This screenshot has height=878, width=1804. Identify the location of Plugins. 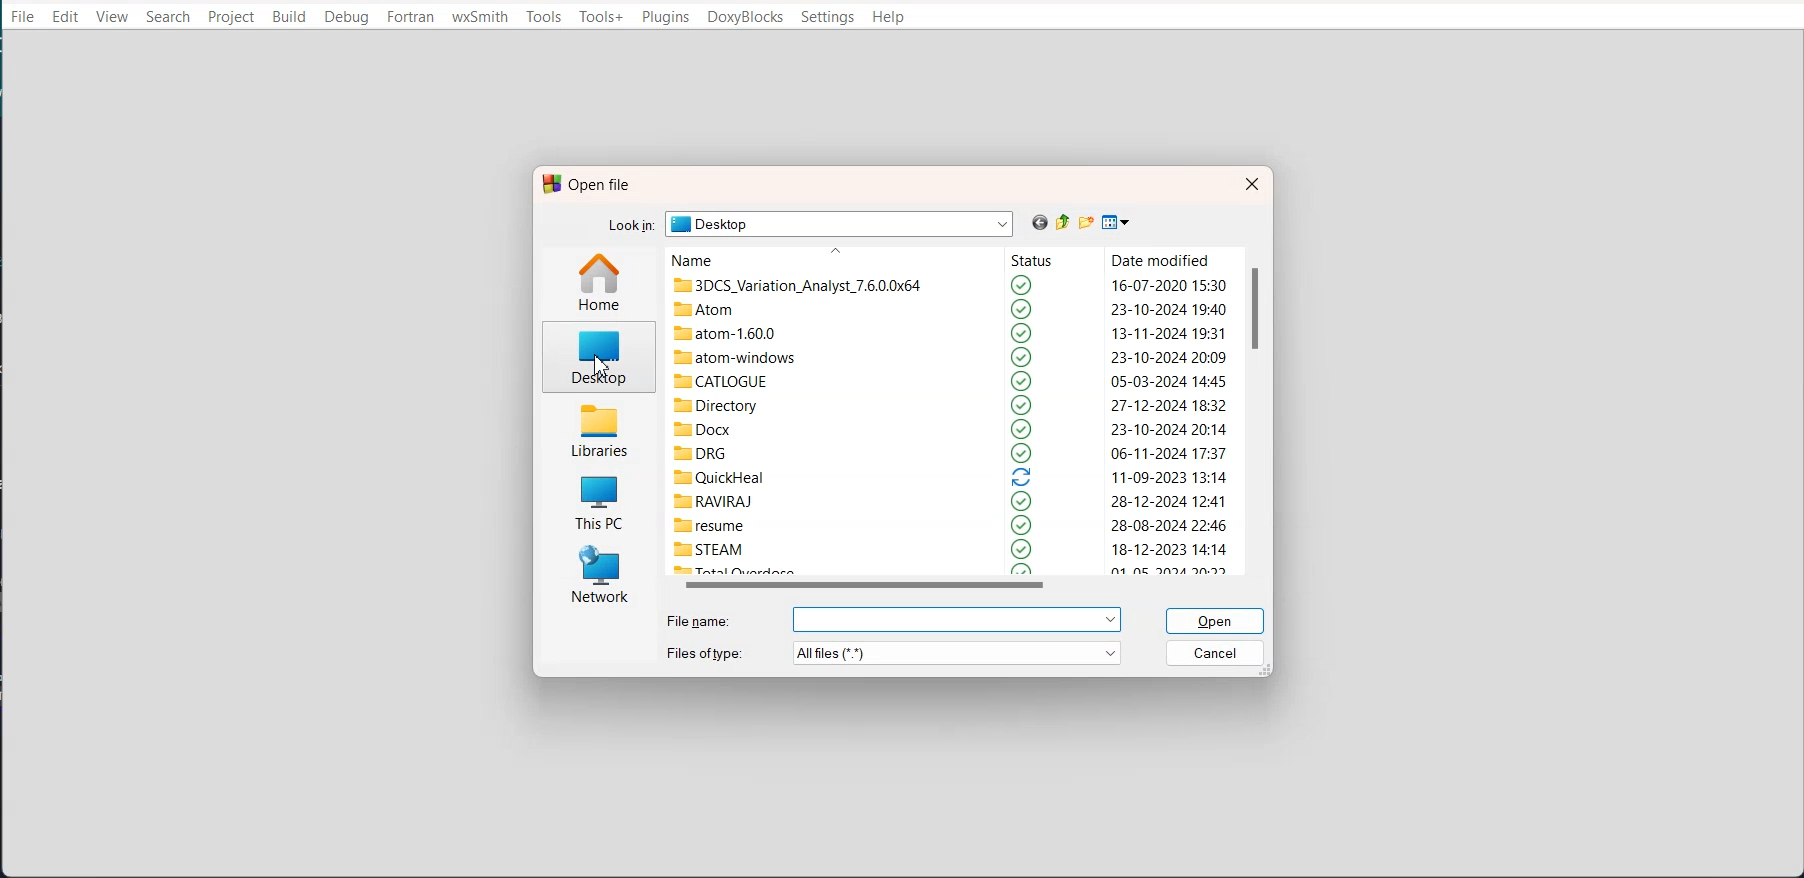
(665, 17).